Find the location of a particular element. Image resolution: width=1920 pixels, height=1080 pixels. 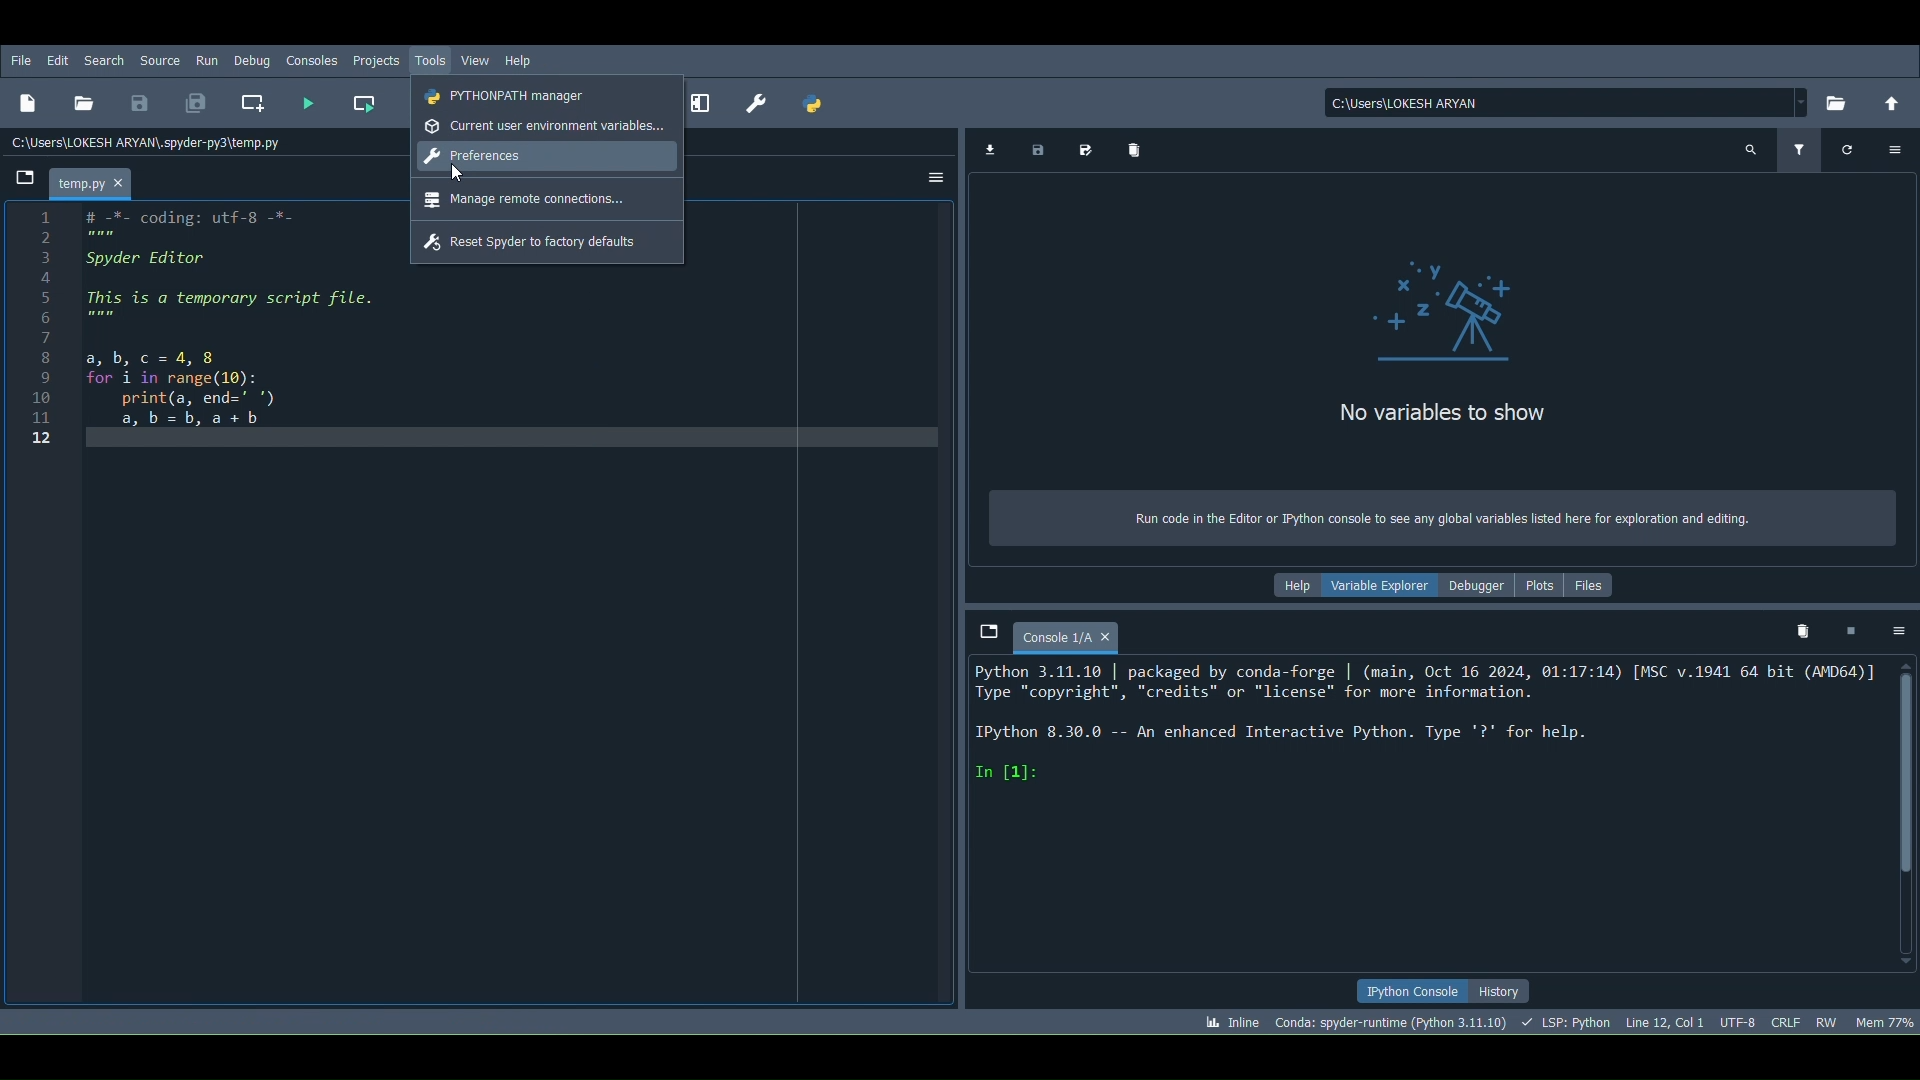

Source is located at coordinates (163, 59).